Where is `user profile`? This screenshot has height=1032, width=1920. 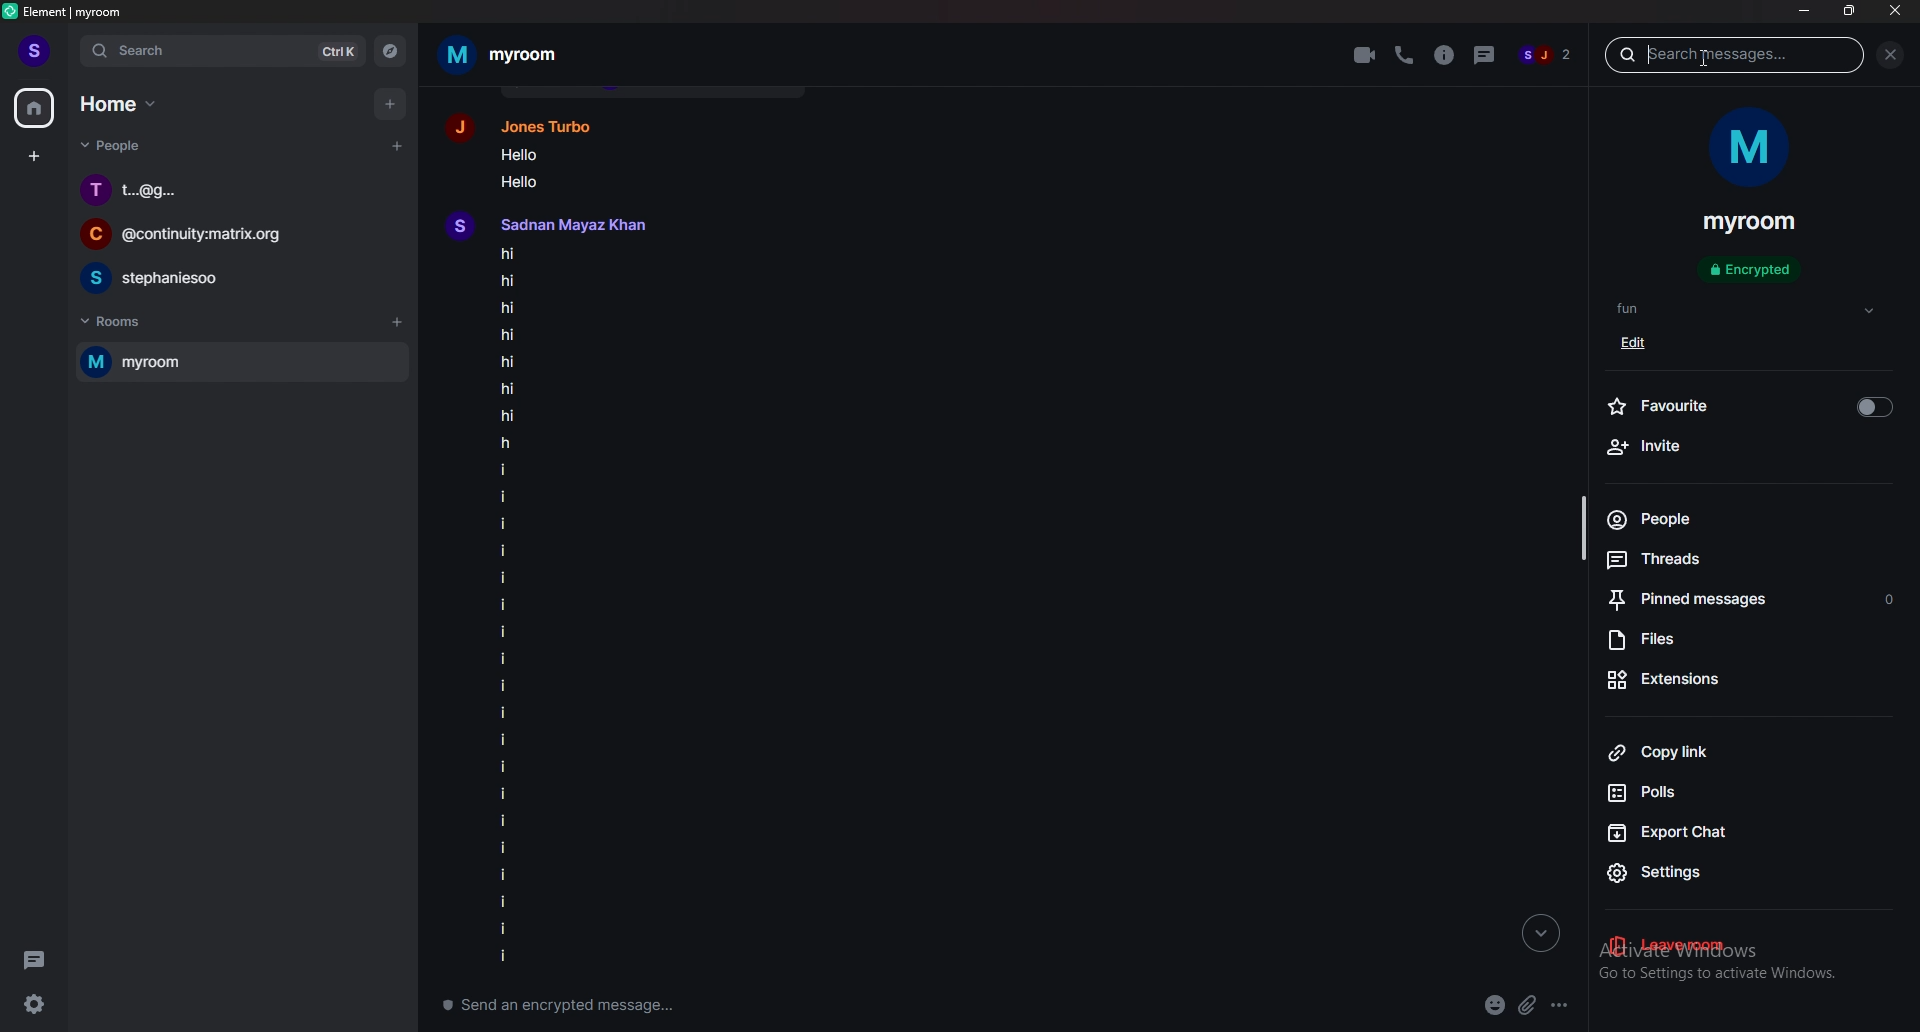
user profile is located at coordinates (568, 224).